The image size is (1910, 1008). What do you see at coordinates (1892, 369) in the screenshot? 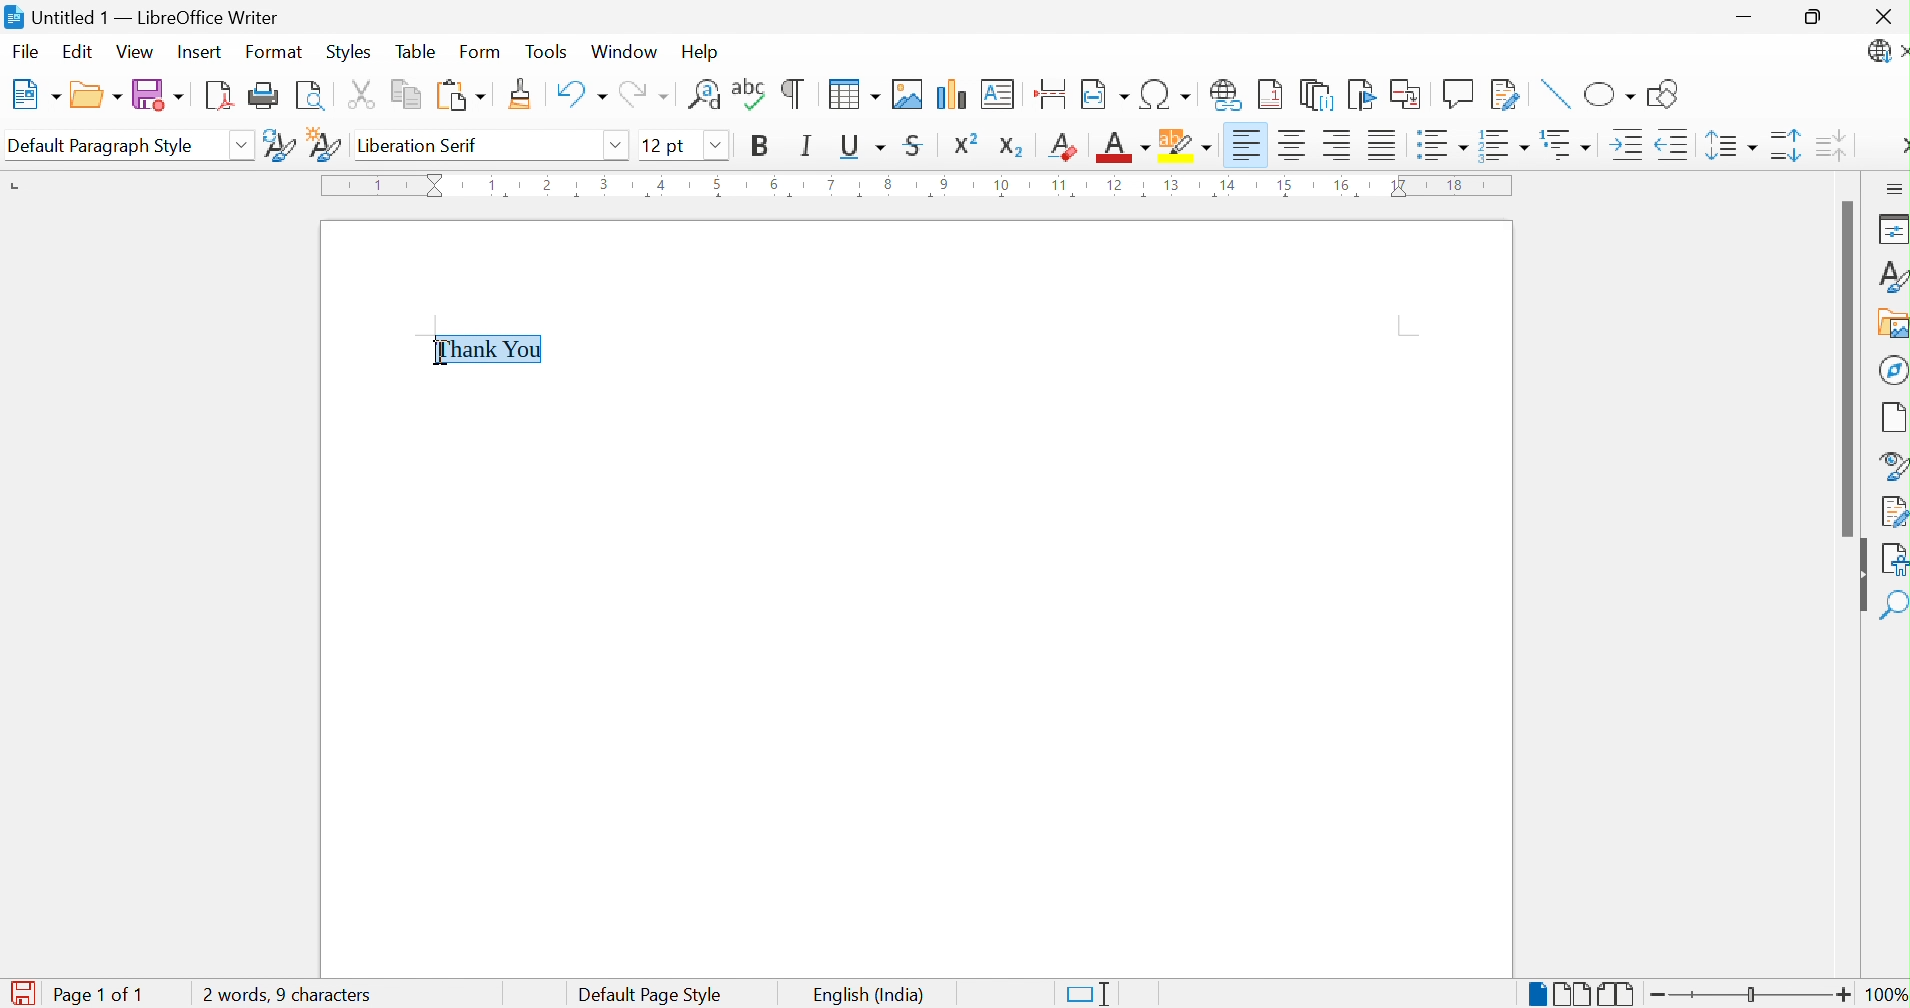
I see `Navigator` at bounding box center [1892, 369].